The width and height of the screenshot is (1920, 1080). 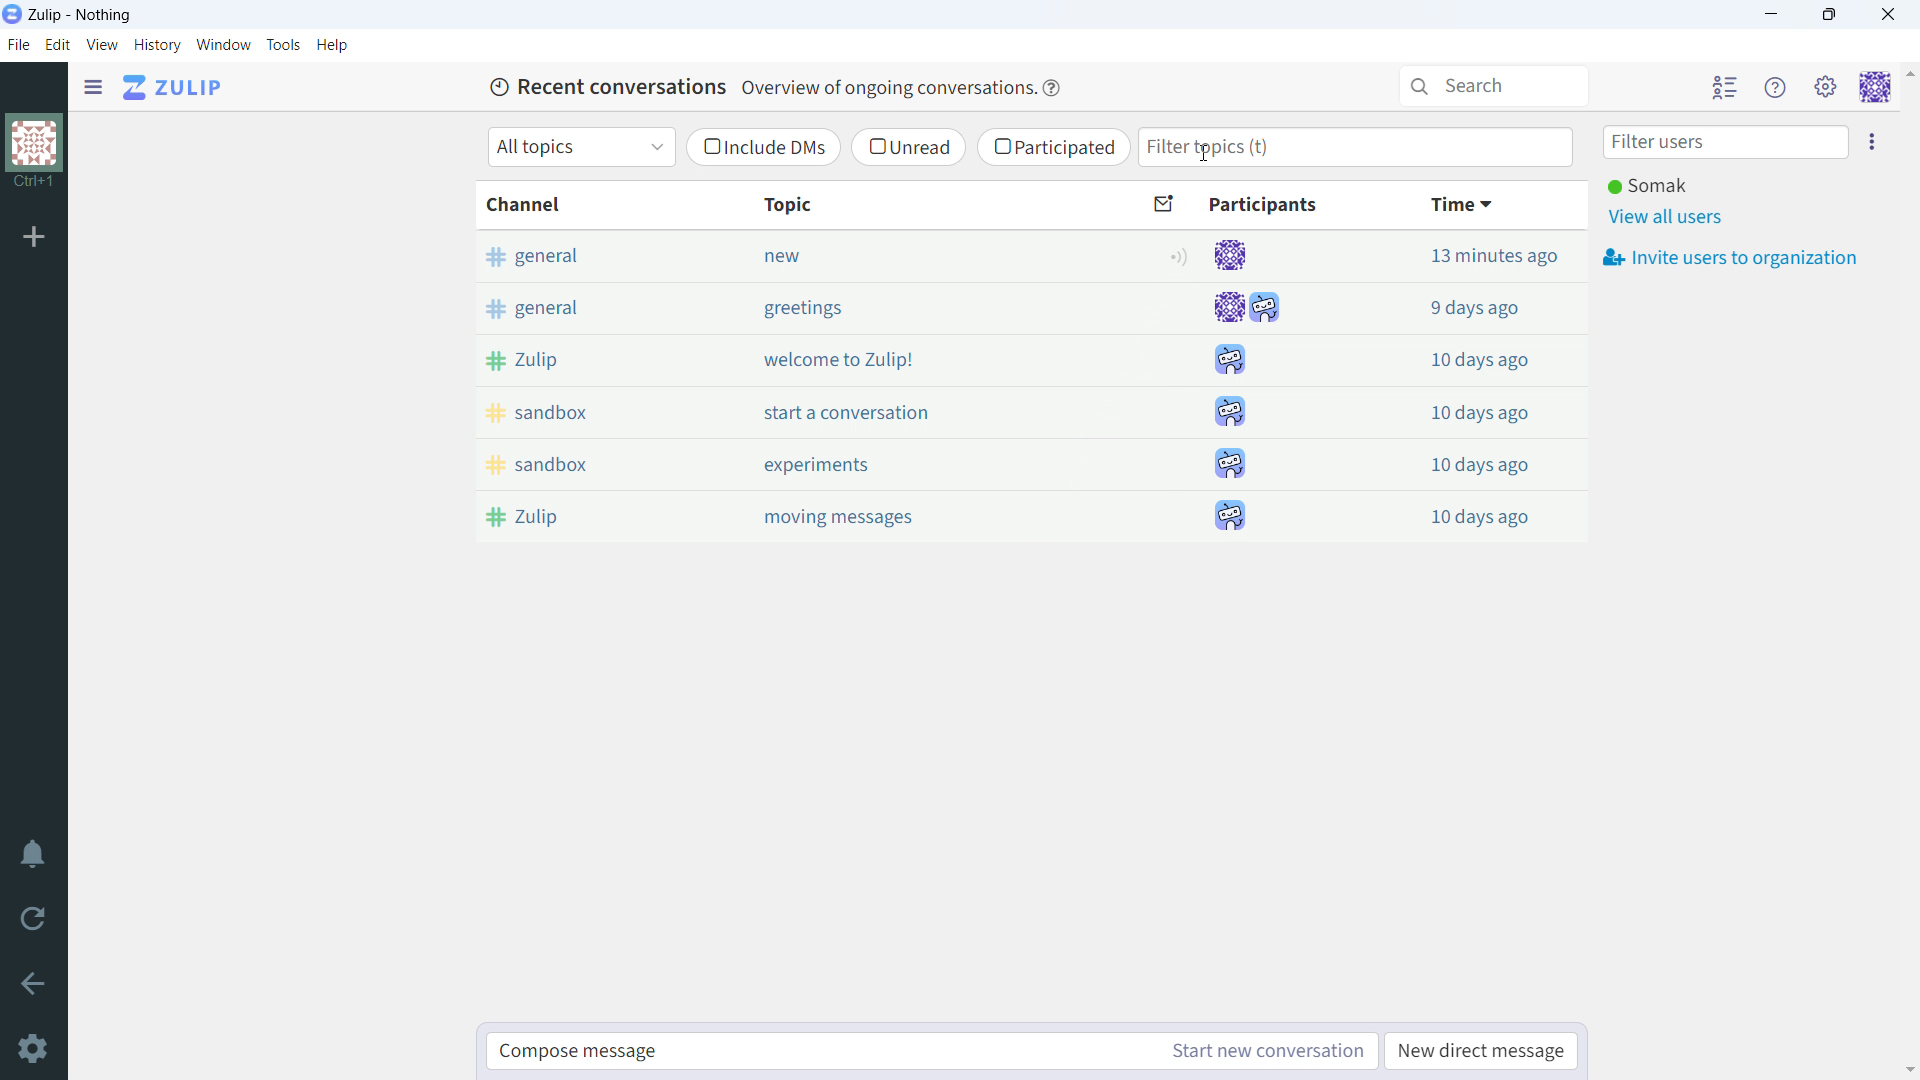 I want to click on go to home view, so click(x=173, y=88).